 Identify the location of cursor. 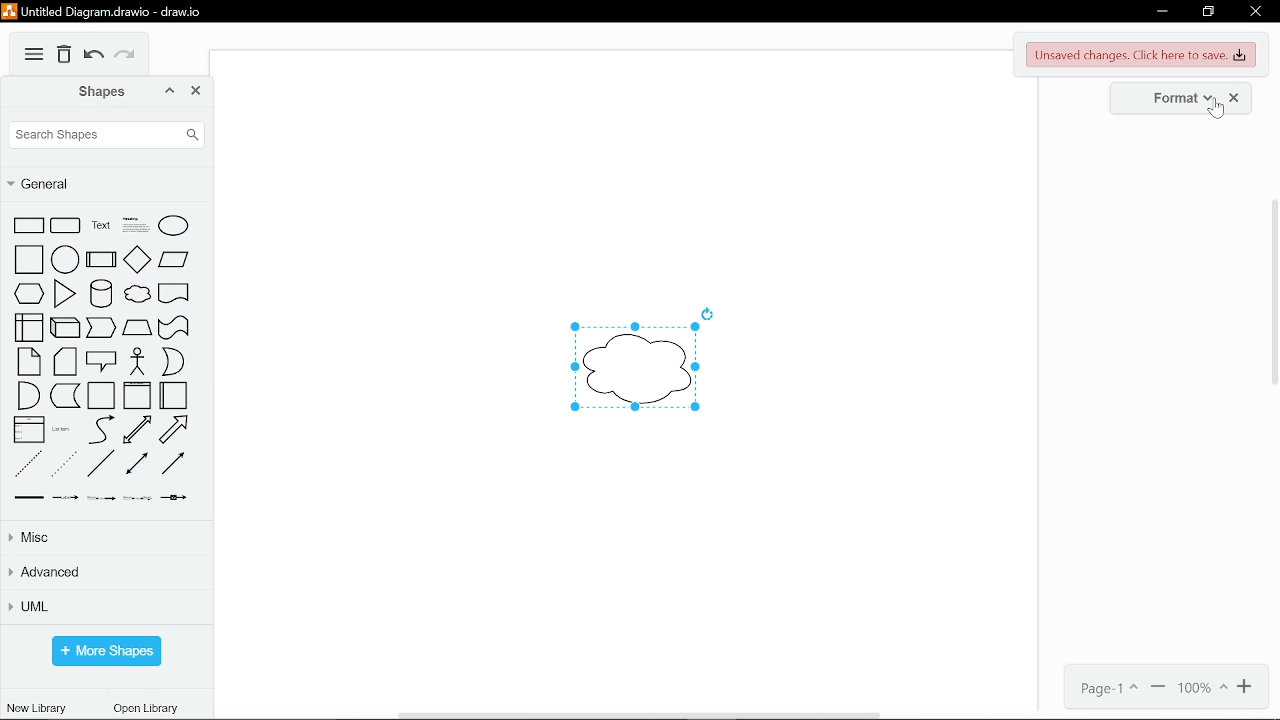
(1216, 108).